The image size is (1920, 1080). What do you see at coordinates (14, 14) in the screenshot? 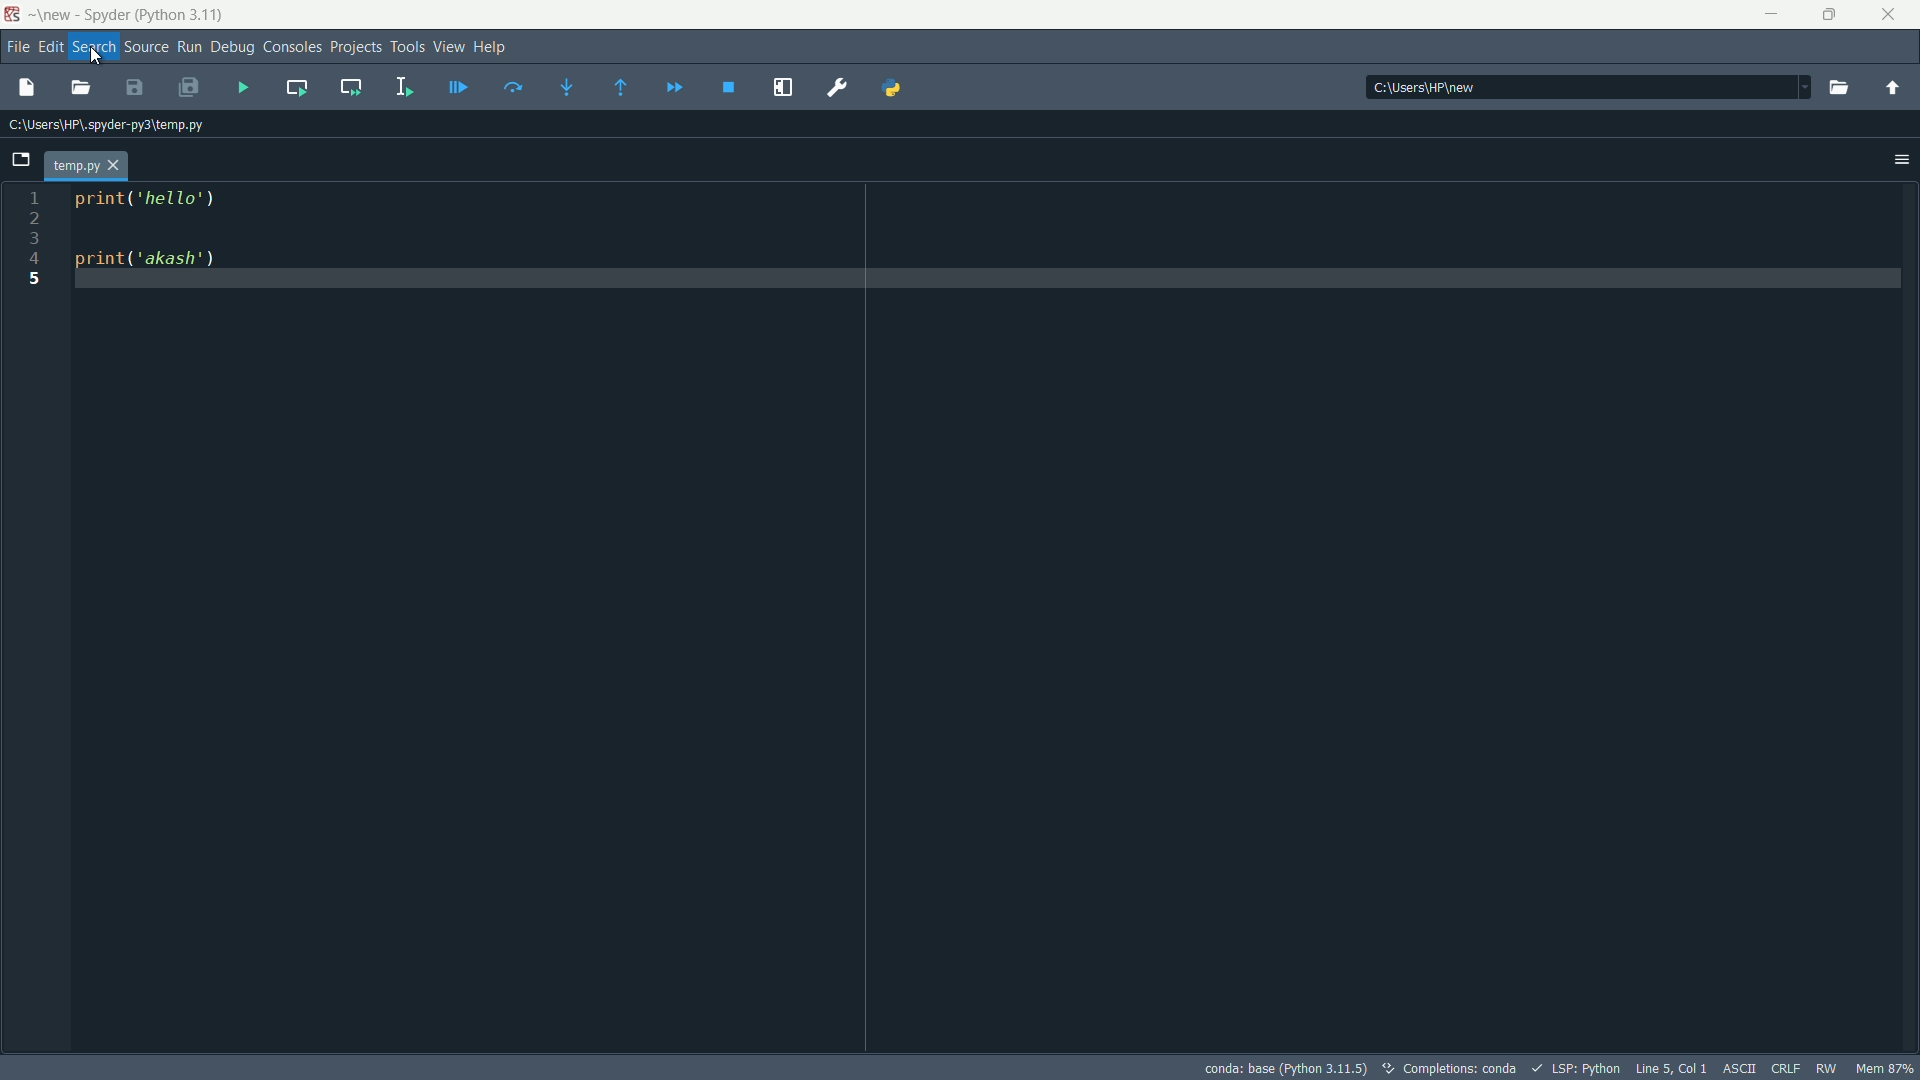
I see `app icon` at bounding box center [14, 14].